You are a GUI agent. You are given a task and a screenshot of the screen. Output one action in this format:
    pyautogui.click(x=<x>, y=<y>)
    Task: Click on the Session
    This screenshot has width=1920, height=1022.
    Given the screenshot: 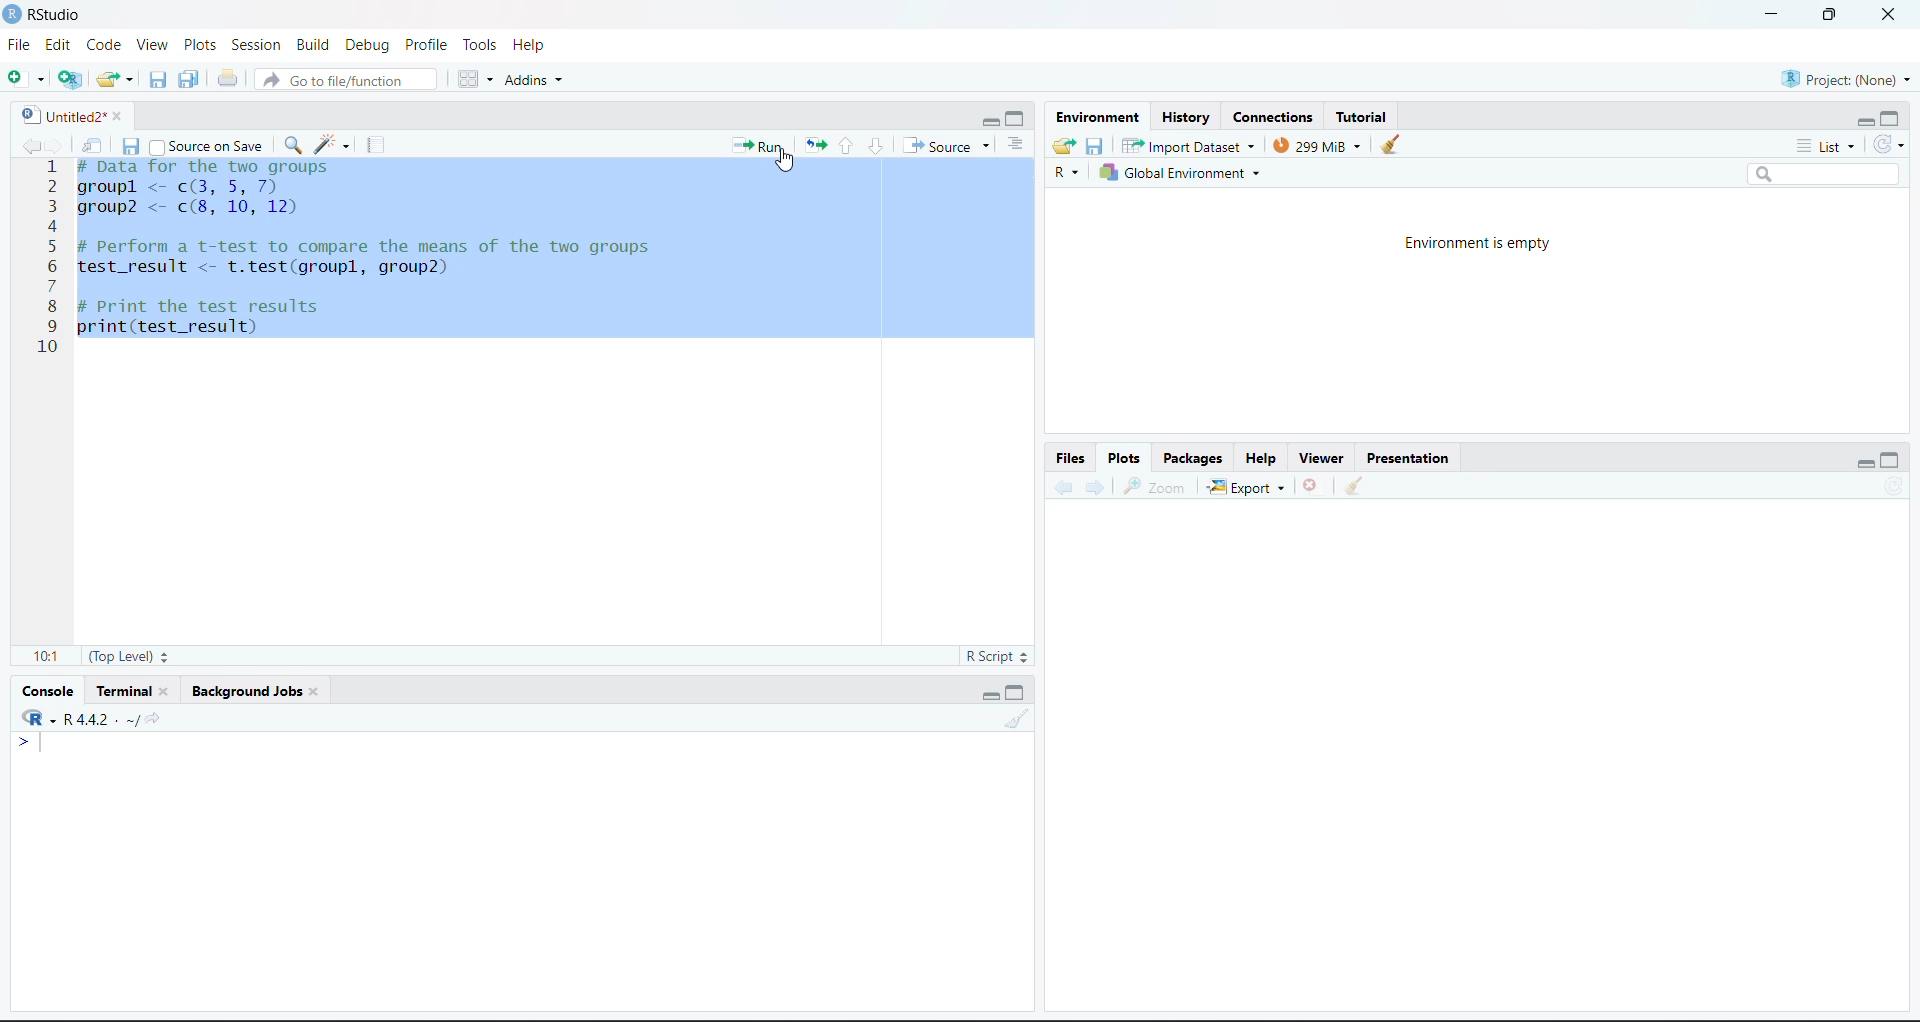 What is the action you would take?
    pyautogui.click(x=258, y=44)
    